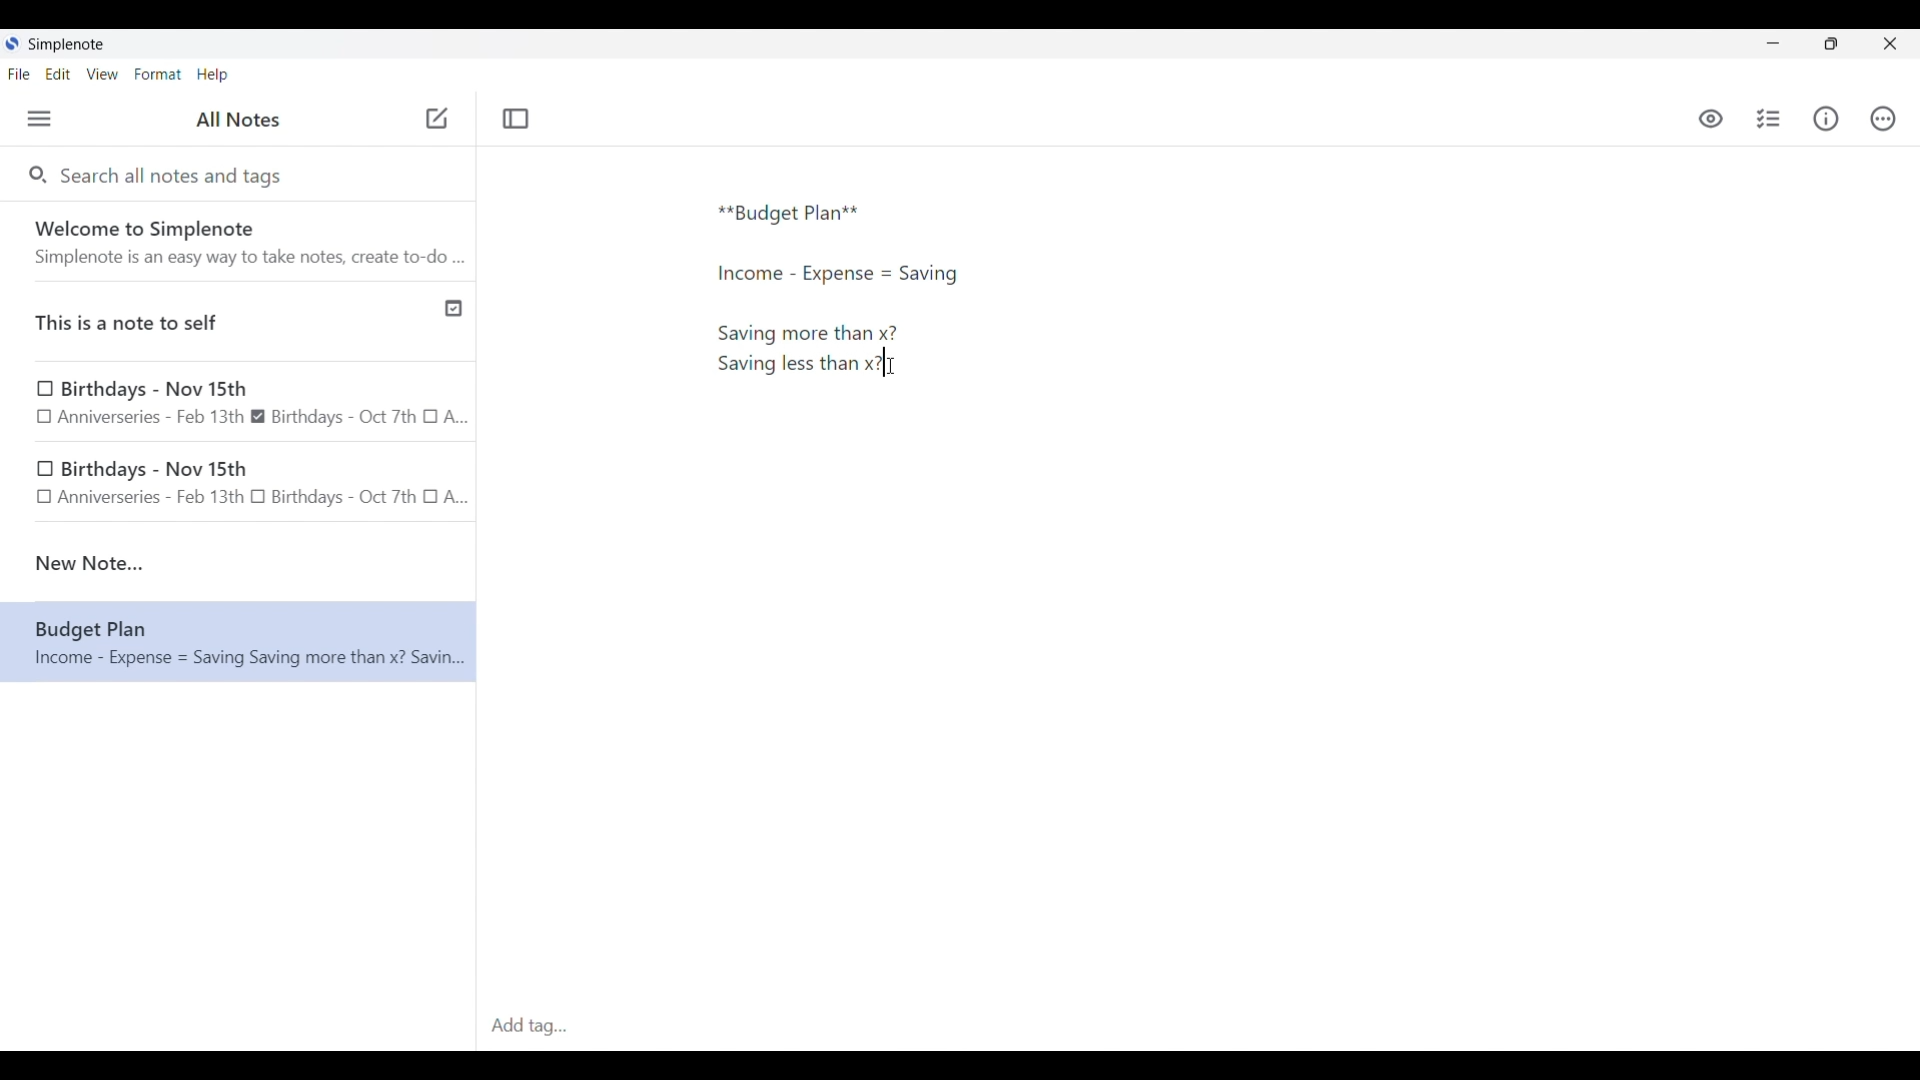  What do you see at coordinates (243, 241) in the screenshot?
I see `Software welcome note` at bounding box center [243, 241].